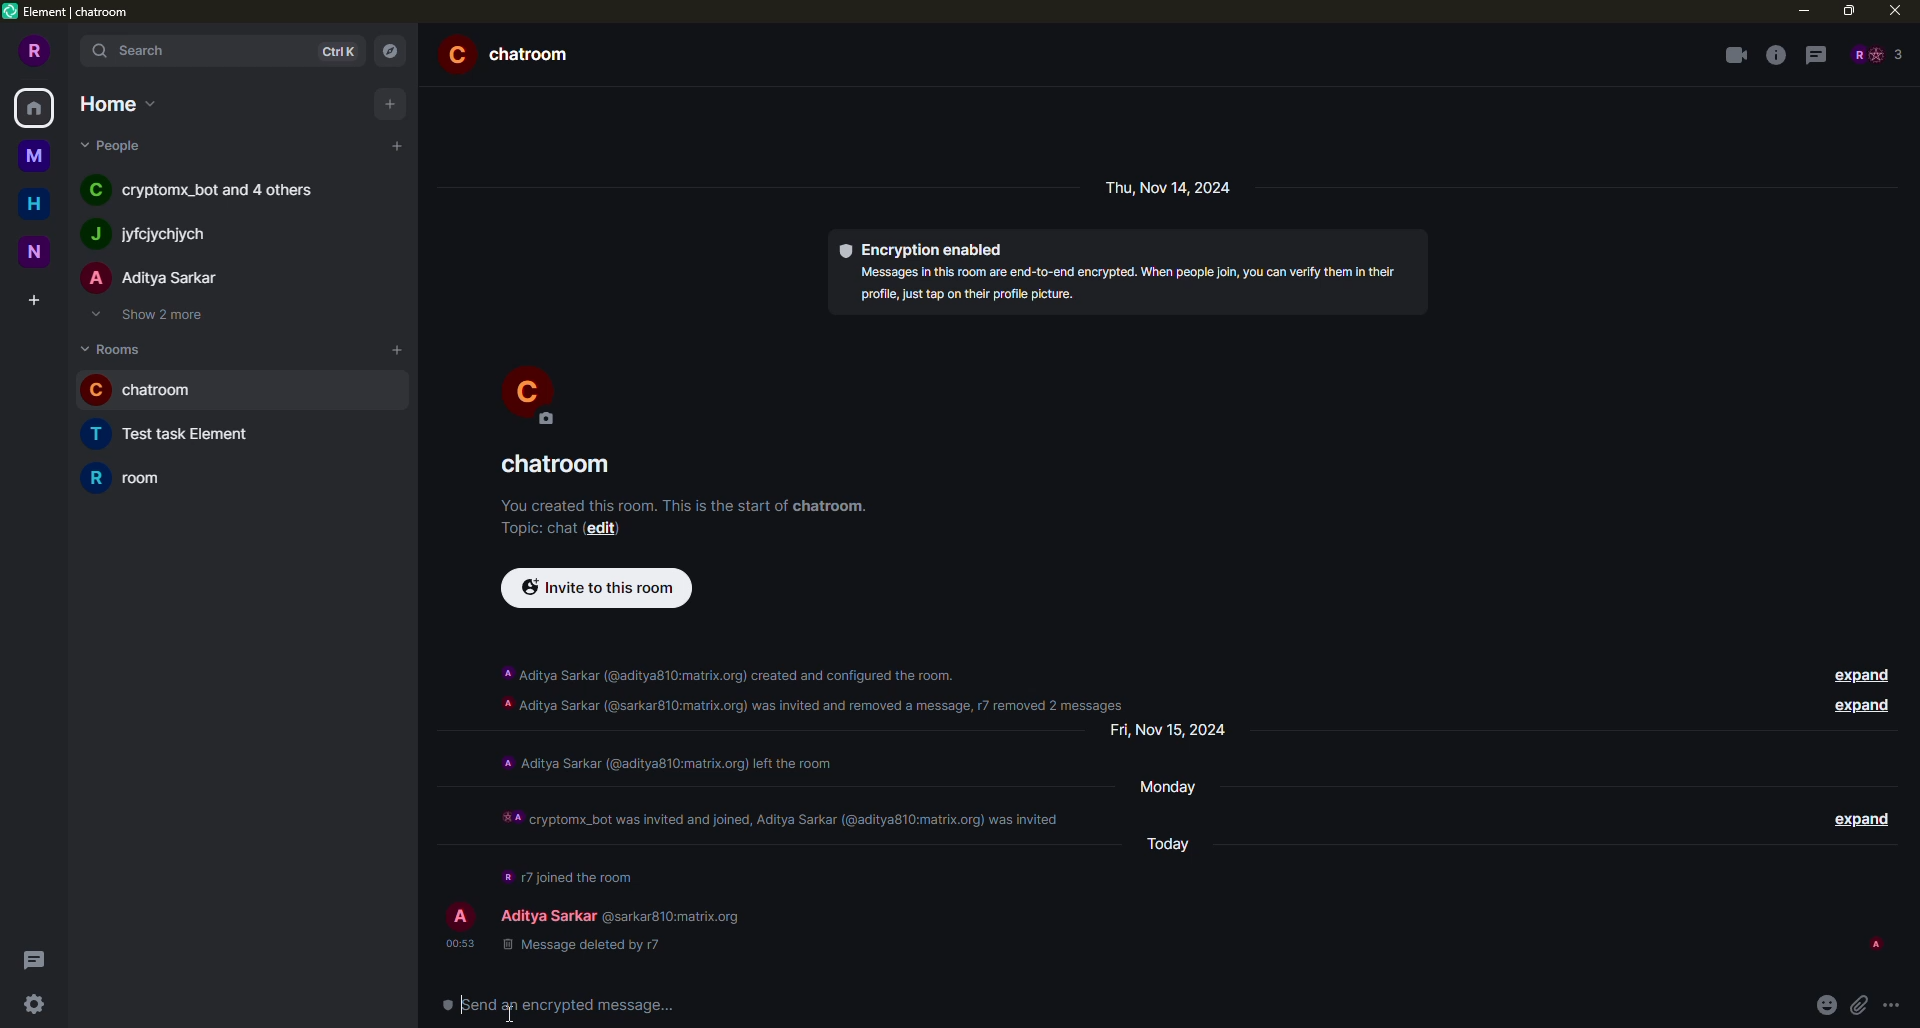 The image size is (1920, 1028). What do you see at coordinates (1897, 1007) in the screenshot?
I see `more` at bounding box center [1897, 1007].